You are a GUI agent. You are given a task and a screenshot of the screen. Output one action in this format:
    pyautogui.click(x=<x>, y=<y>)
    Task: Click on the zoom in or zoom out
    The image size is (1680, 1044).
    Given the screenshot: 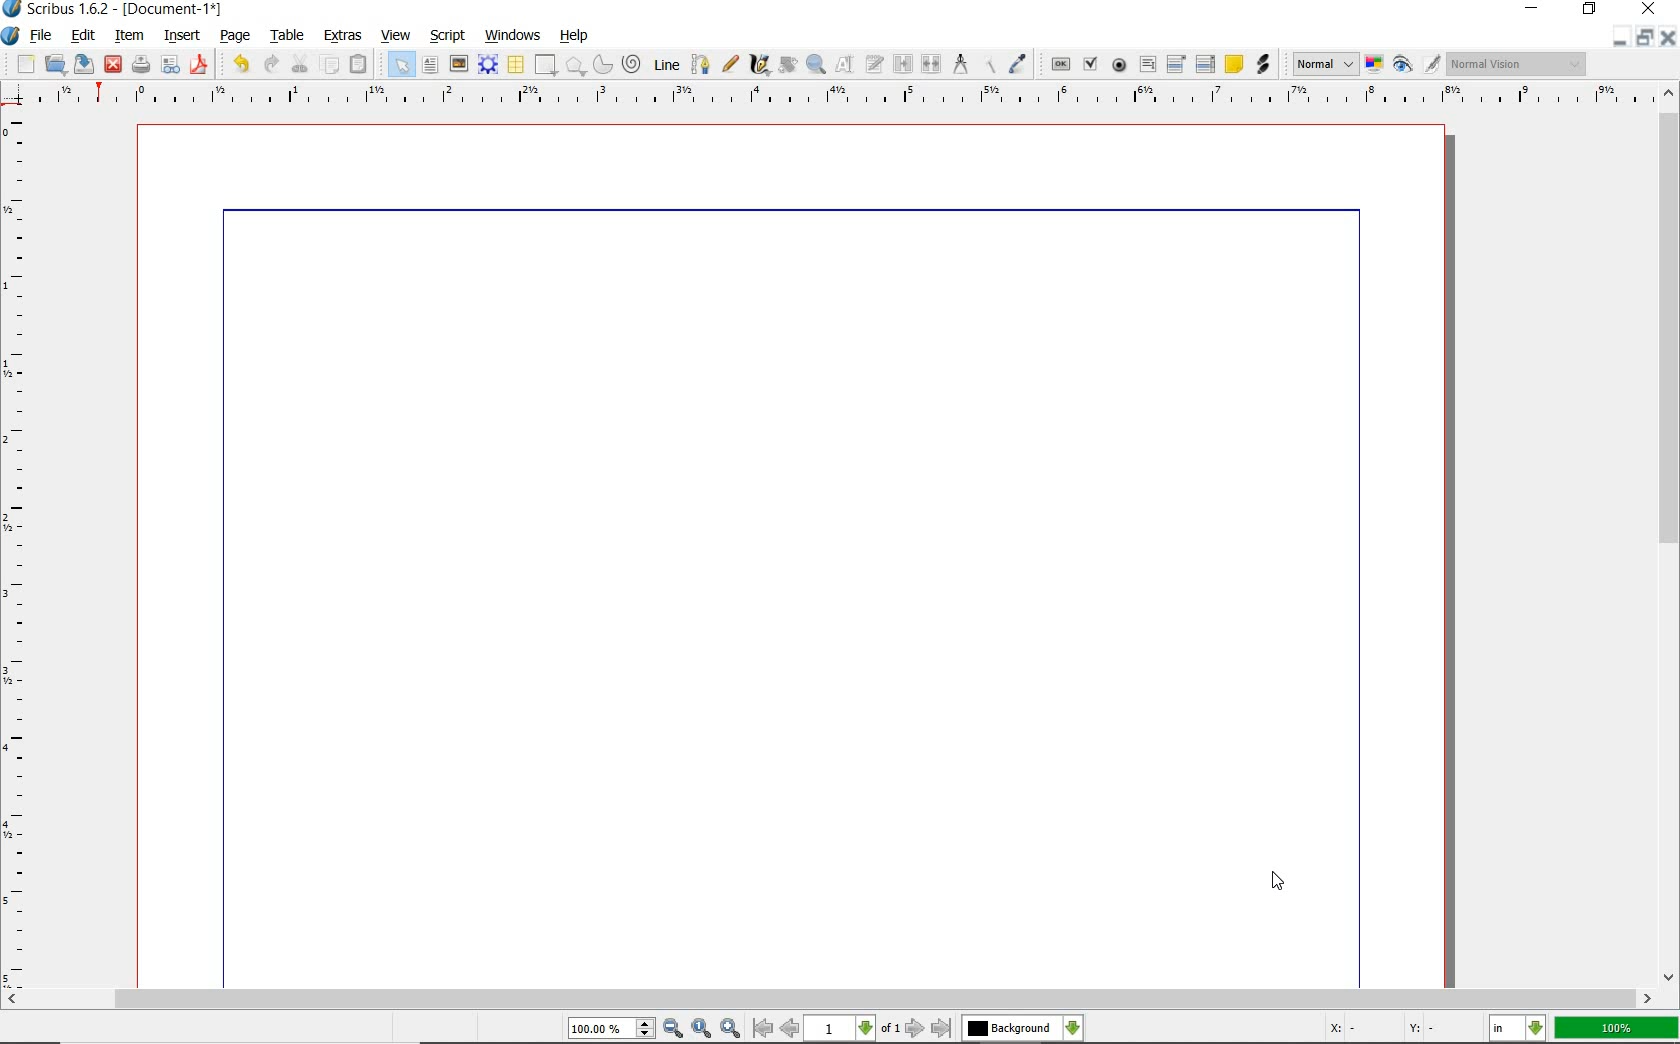 What is the action you would take?
    pyautogui.click(x=816, y=66)
    